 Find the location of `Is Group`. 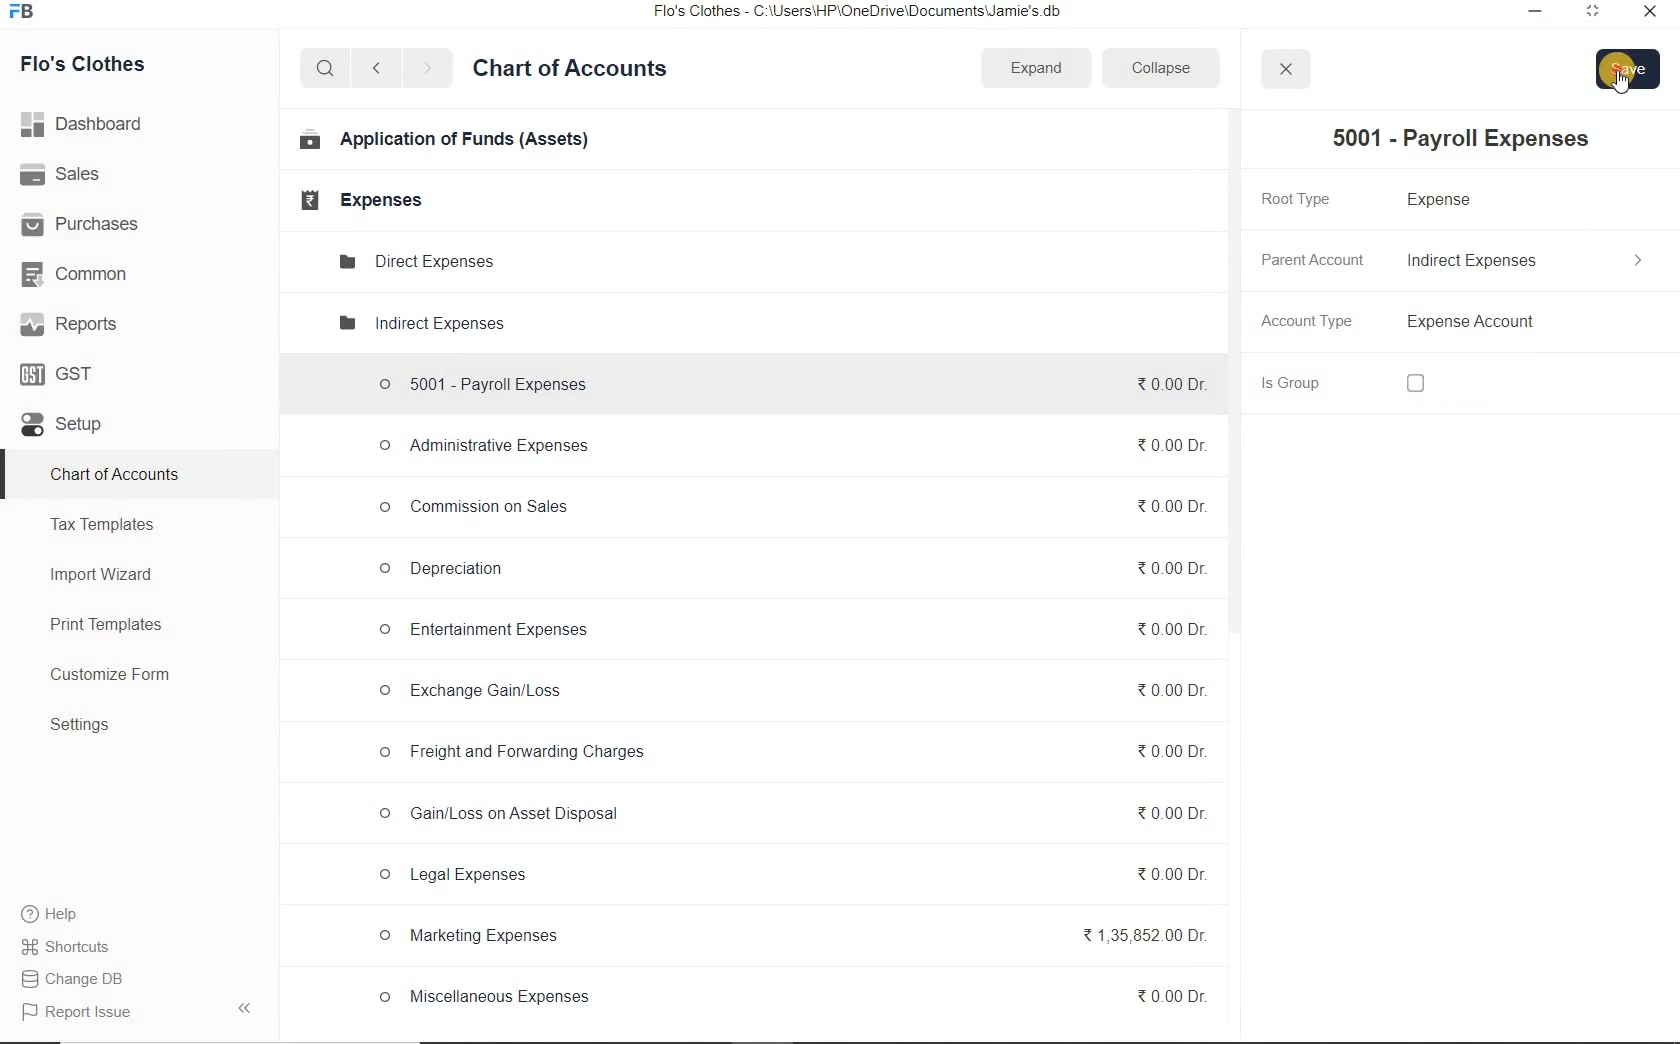

Is Group is located at coordinates (1312, 383).